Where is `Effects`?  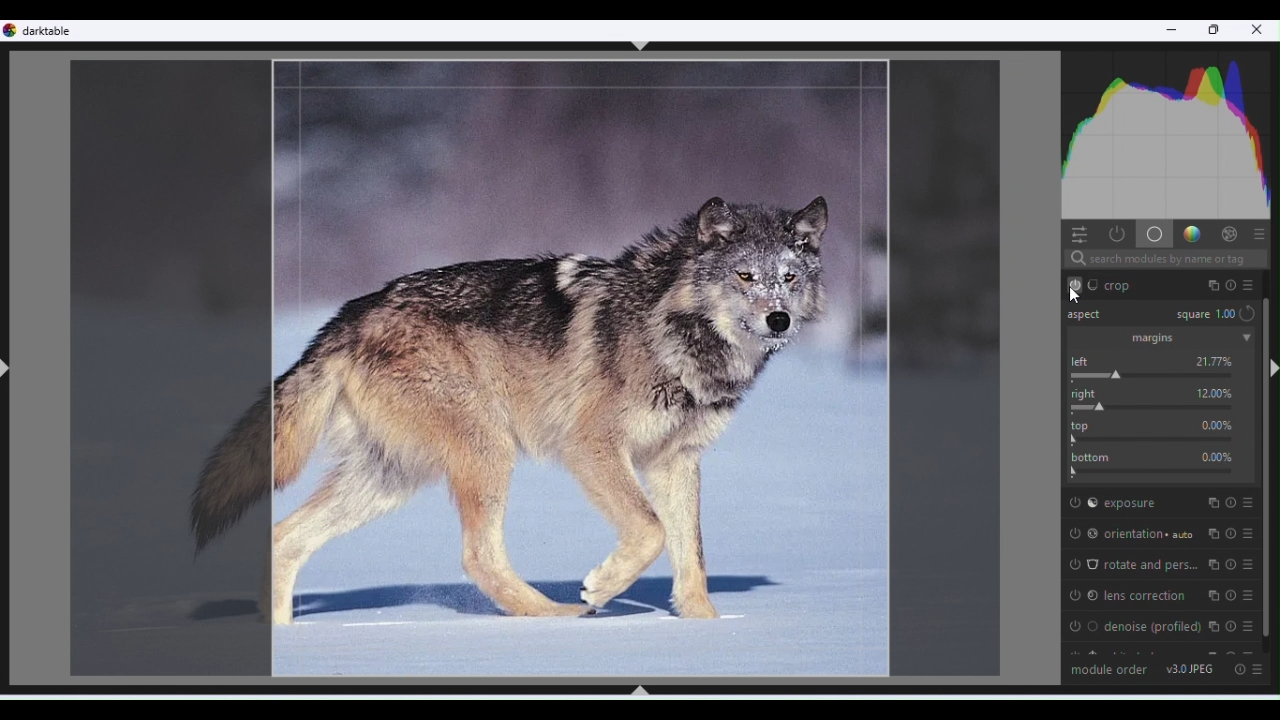 Effects is located at coordinates (1229, 233).